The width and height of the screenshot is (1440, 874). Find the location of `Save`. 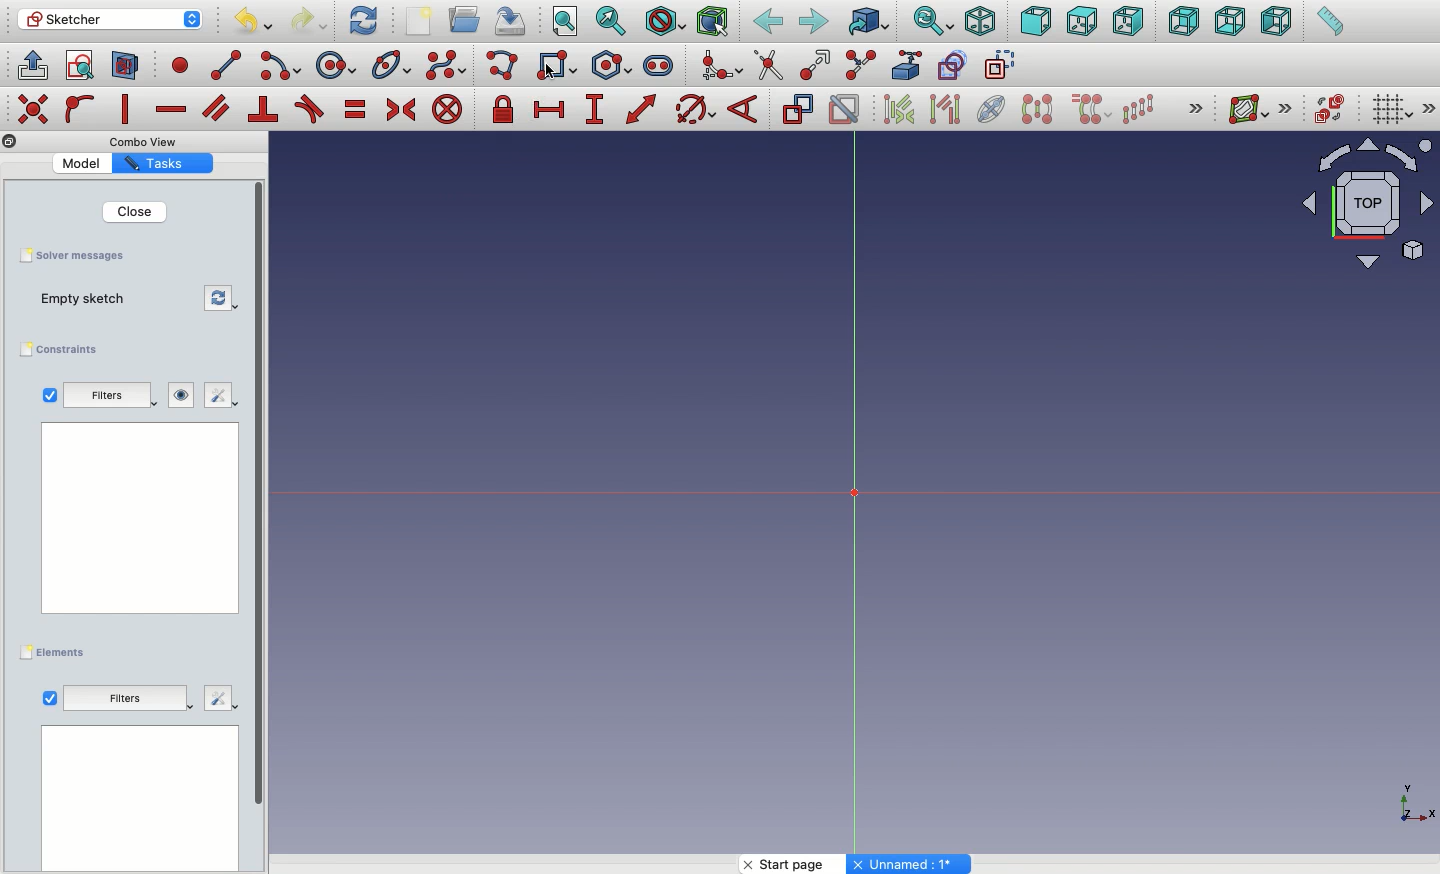

Save is located at coordinates (71, 254).